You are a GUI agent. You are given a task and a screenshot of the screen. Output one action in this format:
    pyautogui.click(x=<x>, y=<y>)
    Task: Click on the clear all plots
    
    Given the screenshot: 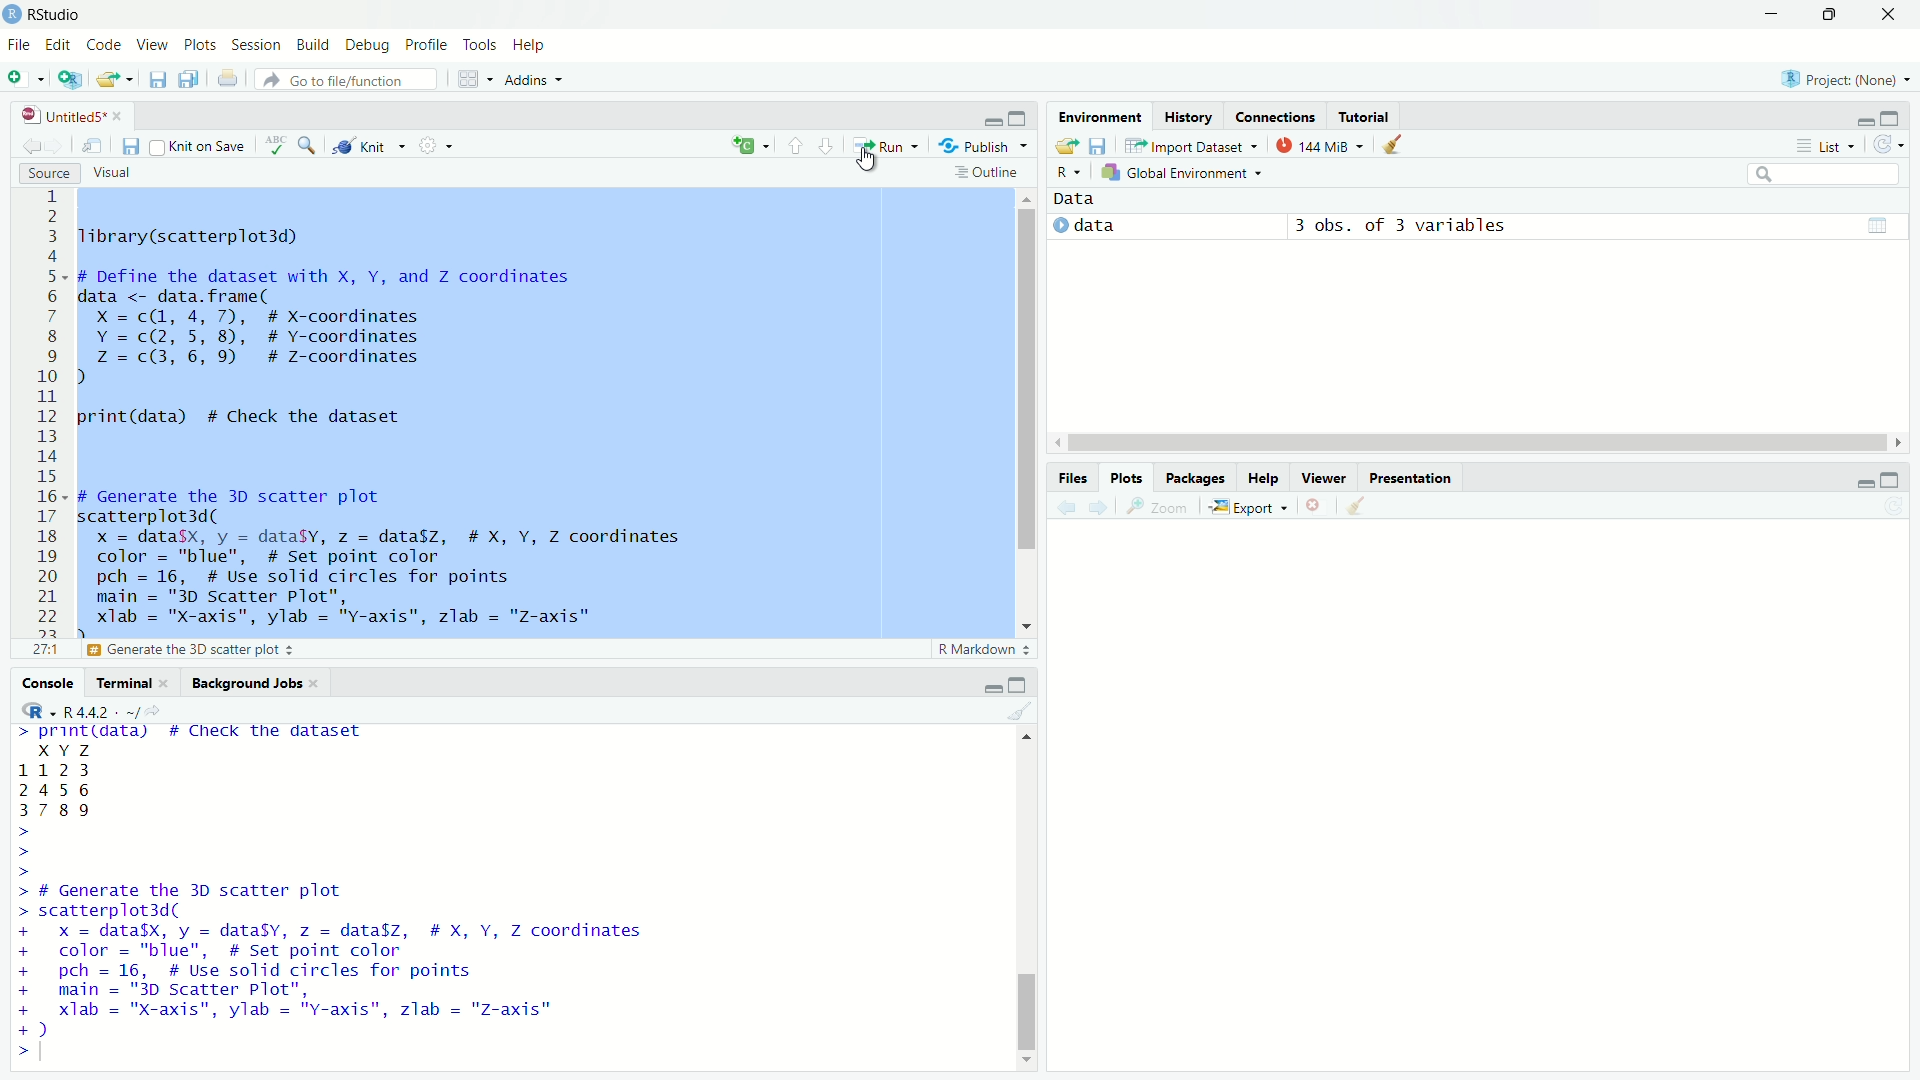 What is the action you would take?
    pyautogui.click(x=1356, y=506)
    